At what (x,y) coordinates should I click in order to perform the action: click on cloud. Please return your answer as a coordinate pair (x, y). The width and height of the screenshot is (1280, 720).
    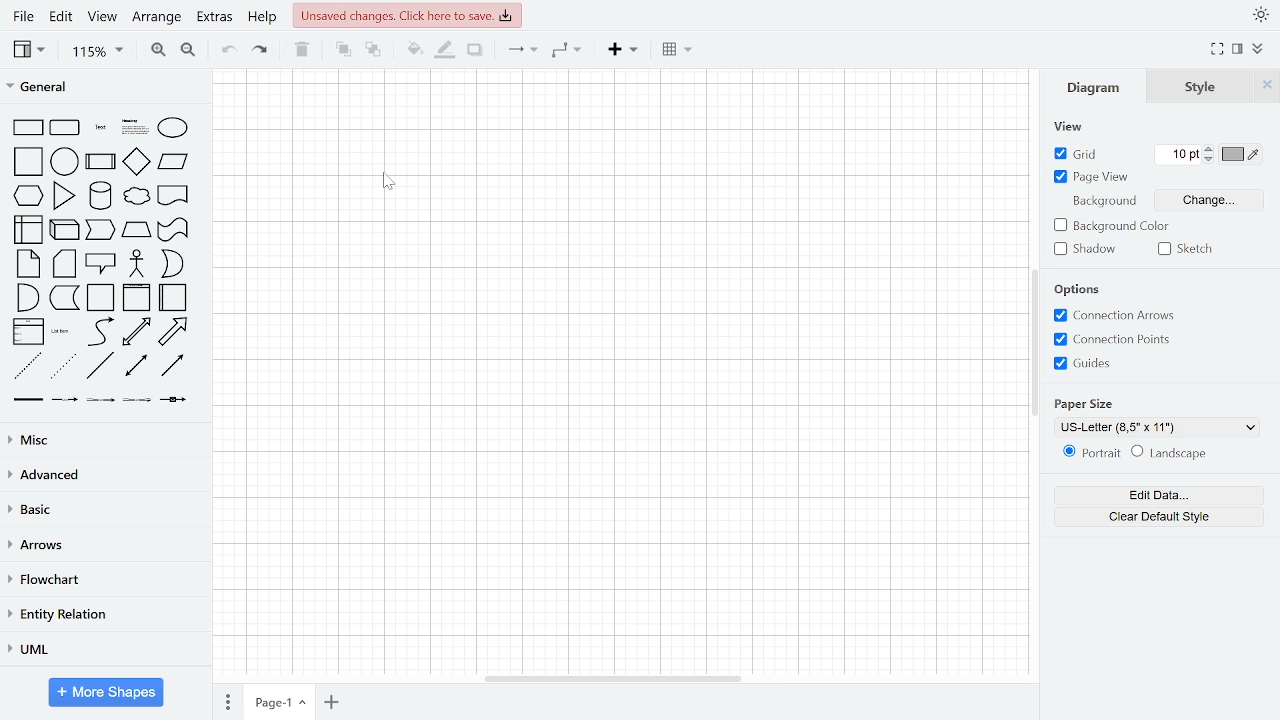
    Looking at the image, I should click on (135, 197).